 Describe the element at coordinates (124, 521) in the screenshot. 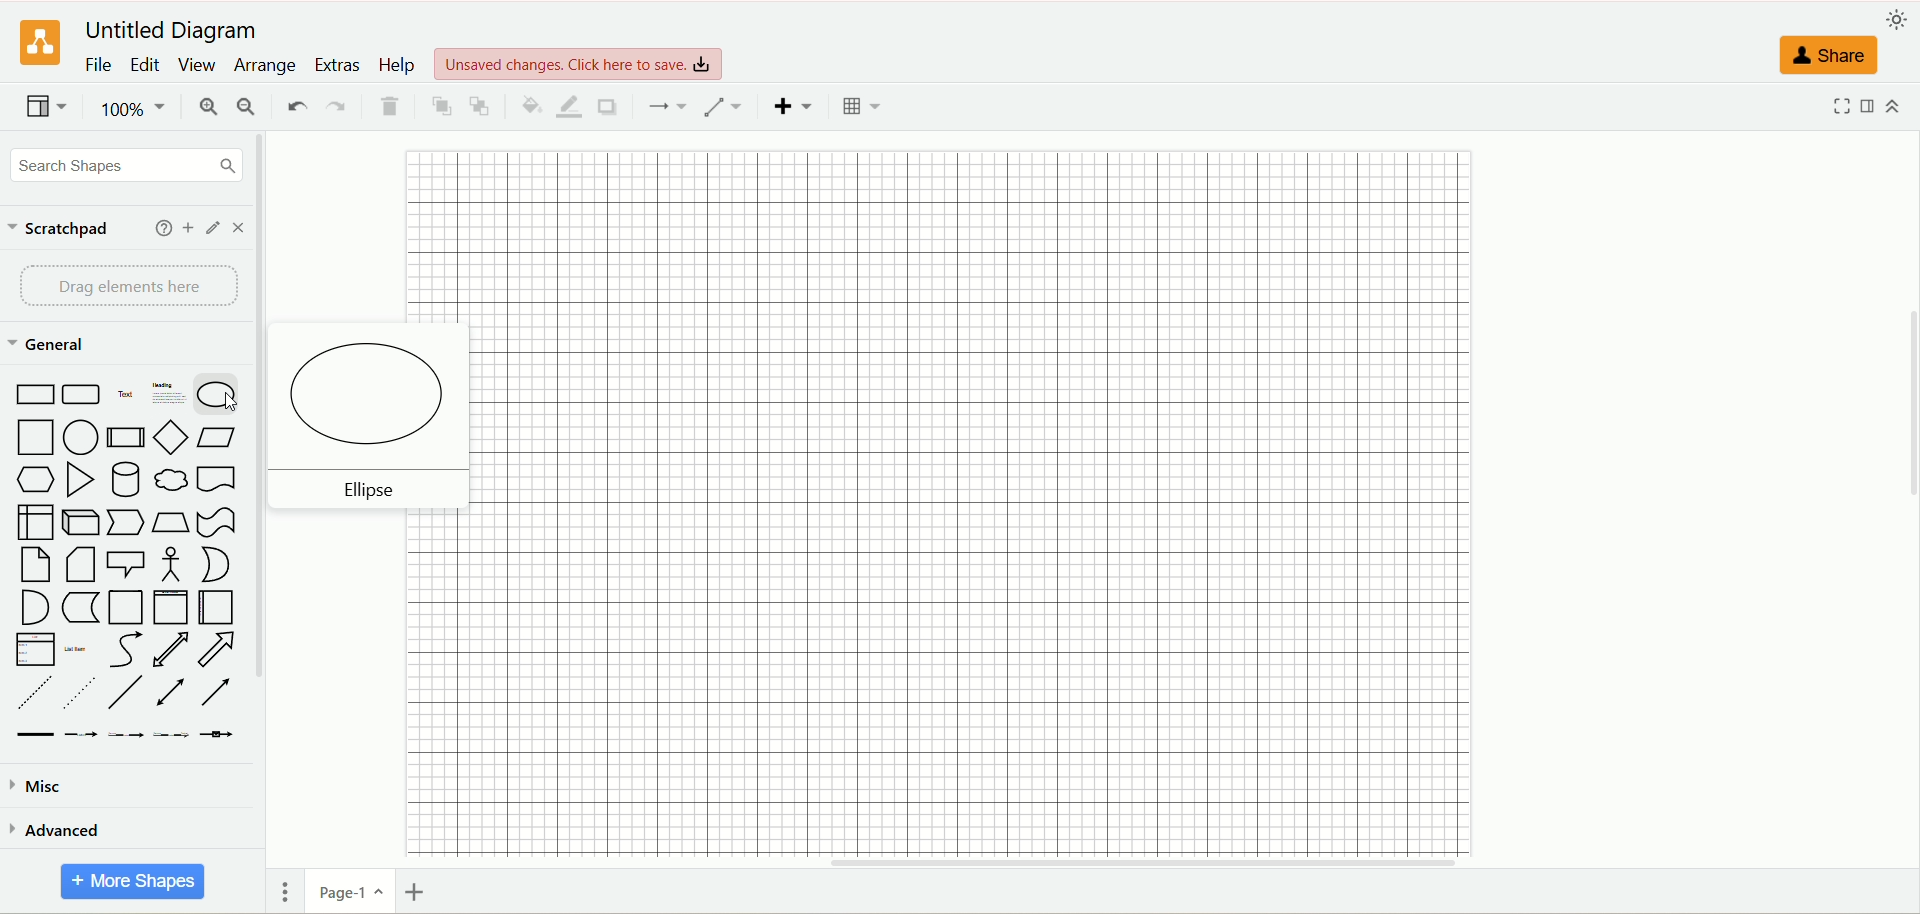

I see `step` at that location.